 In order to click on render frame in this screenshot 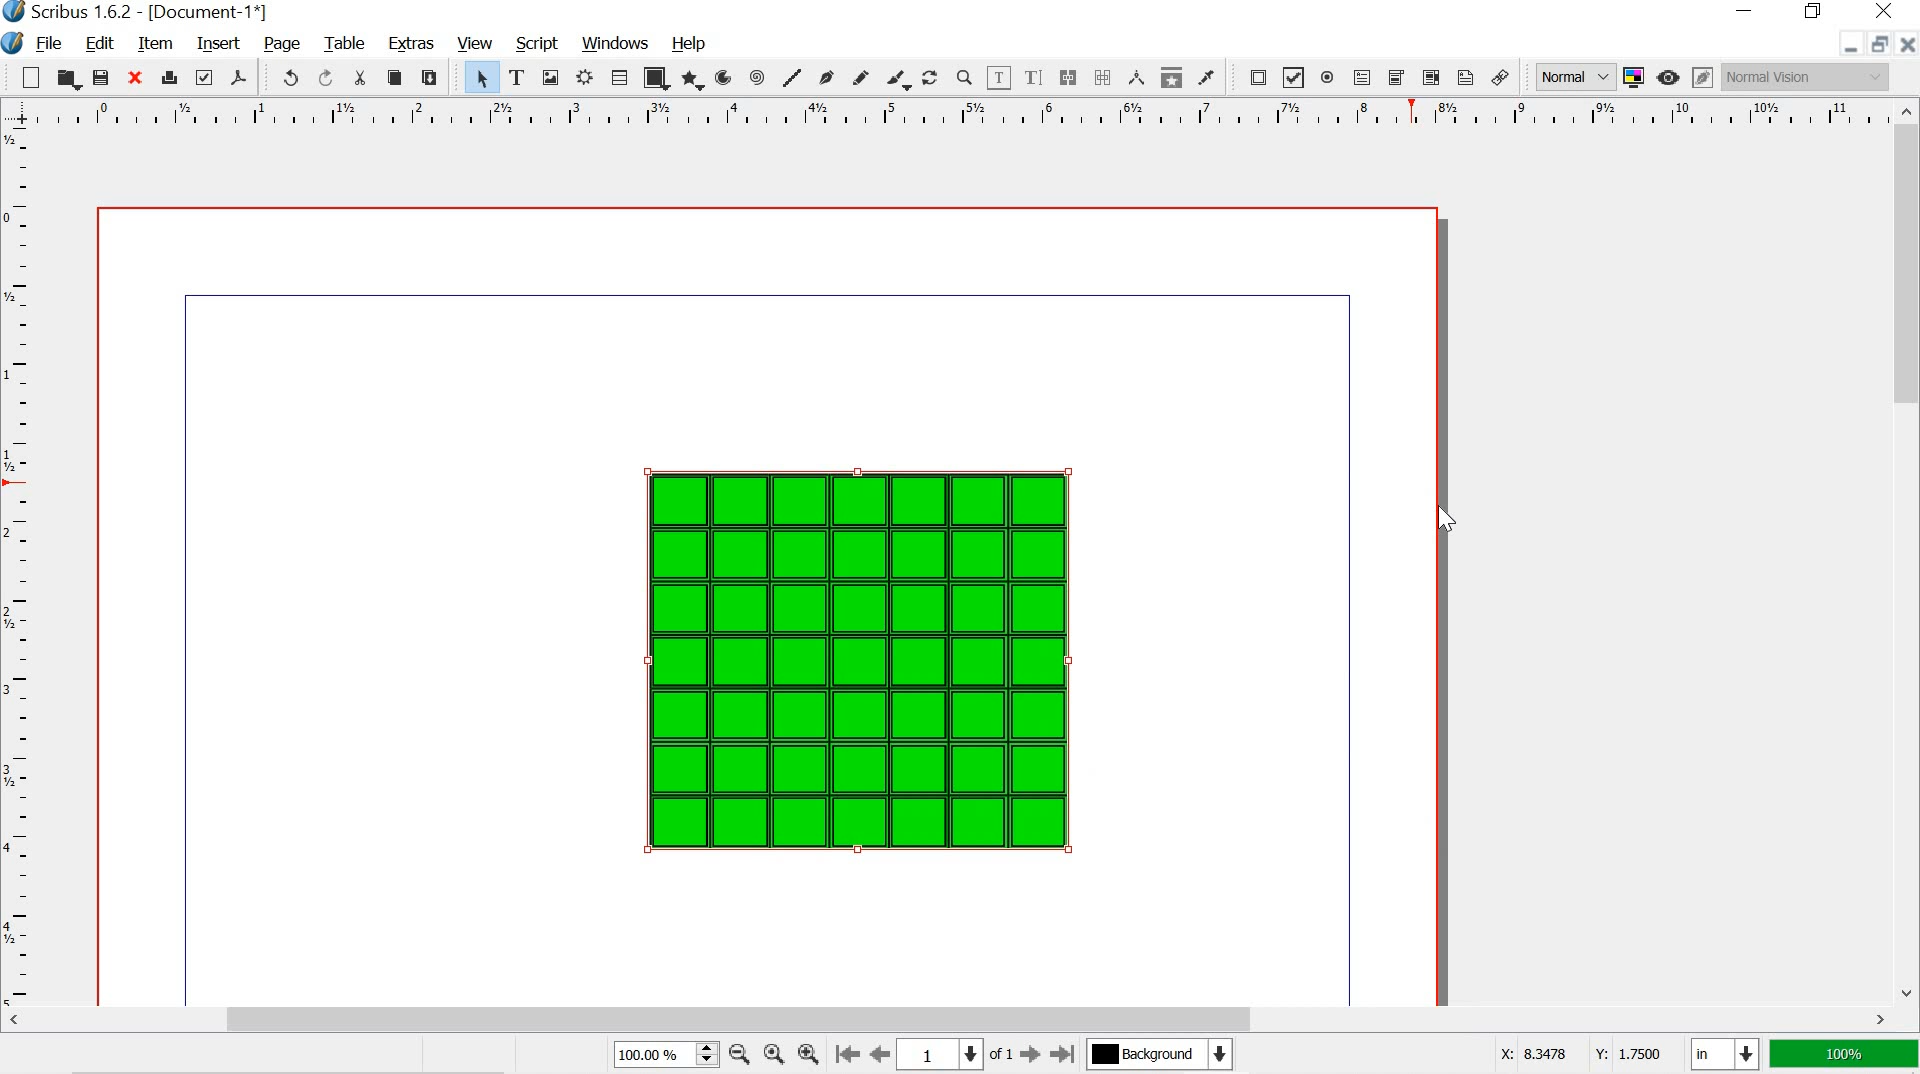, I will do `click(583, 79)`.